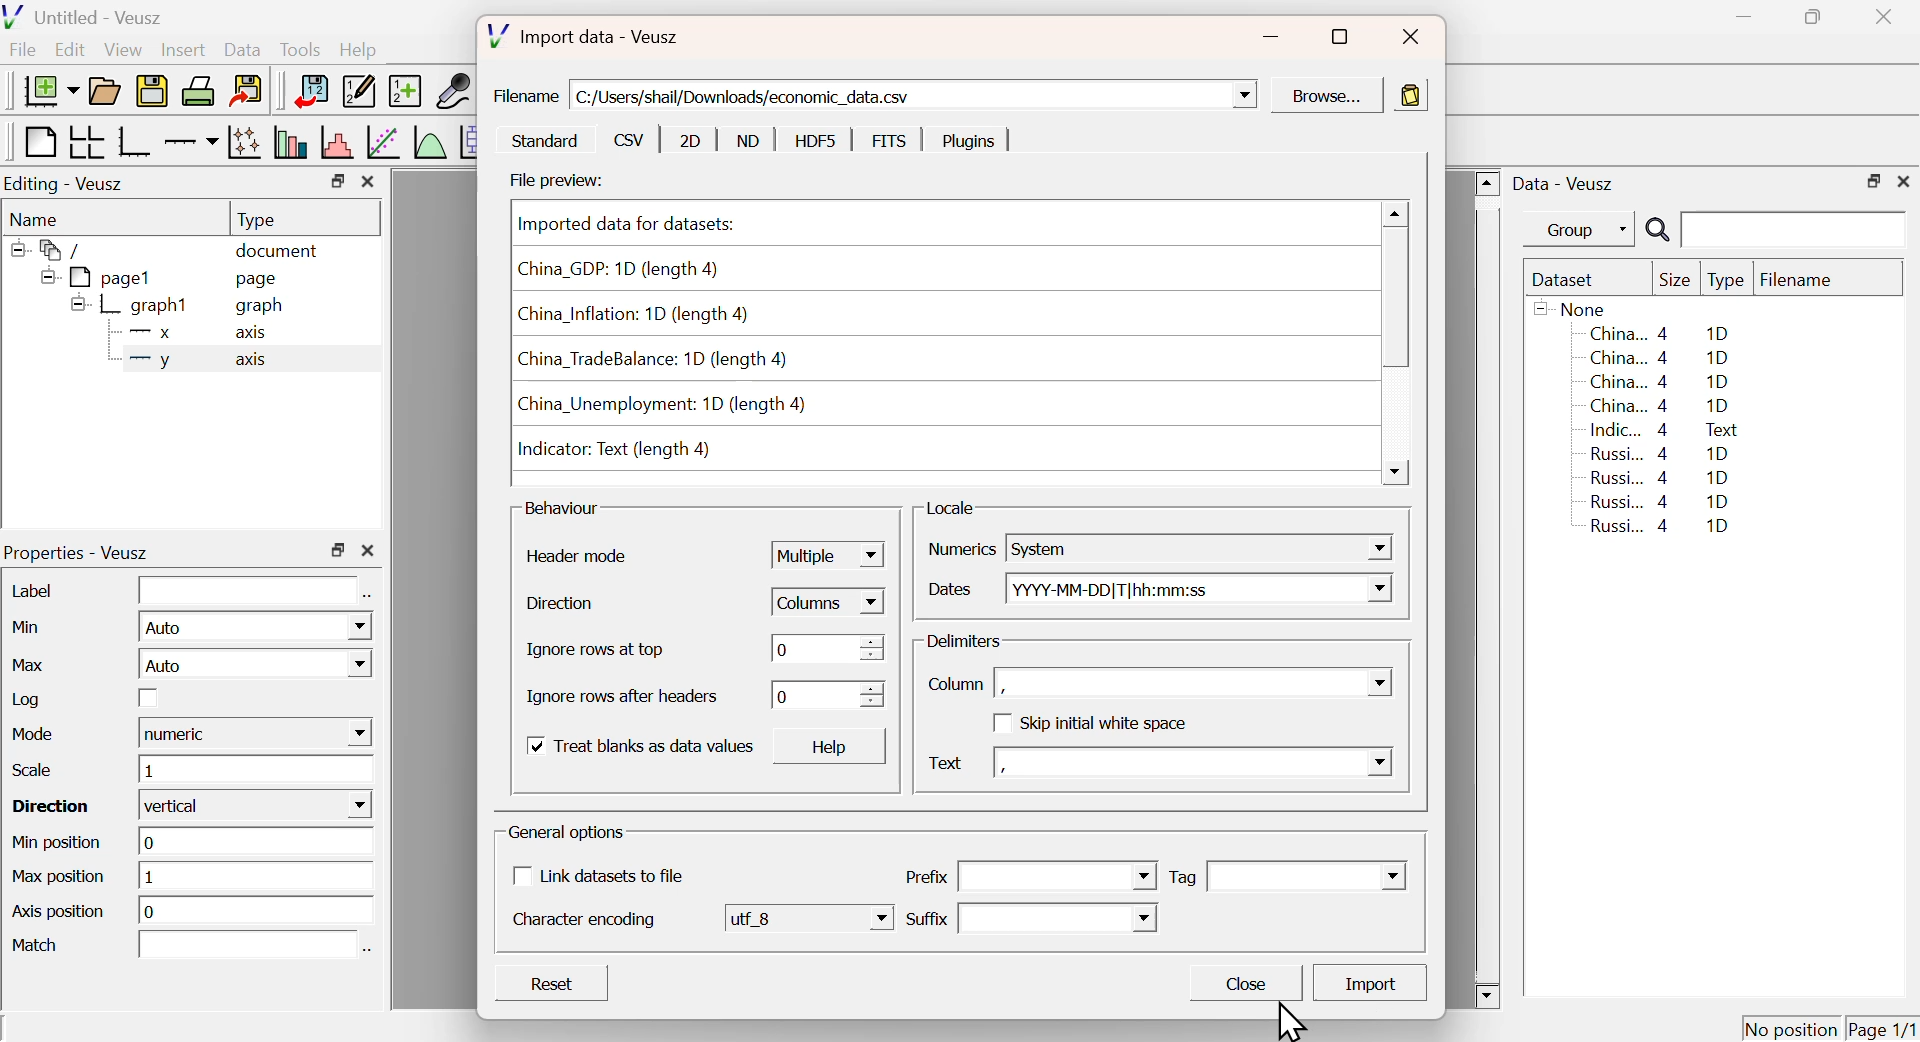 The width and height of the screenshot is (1920, 1042). Describe the element at coordinates (925, 877) in the screenshot. I see `Prefix` at that location.